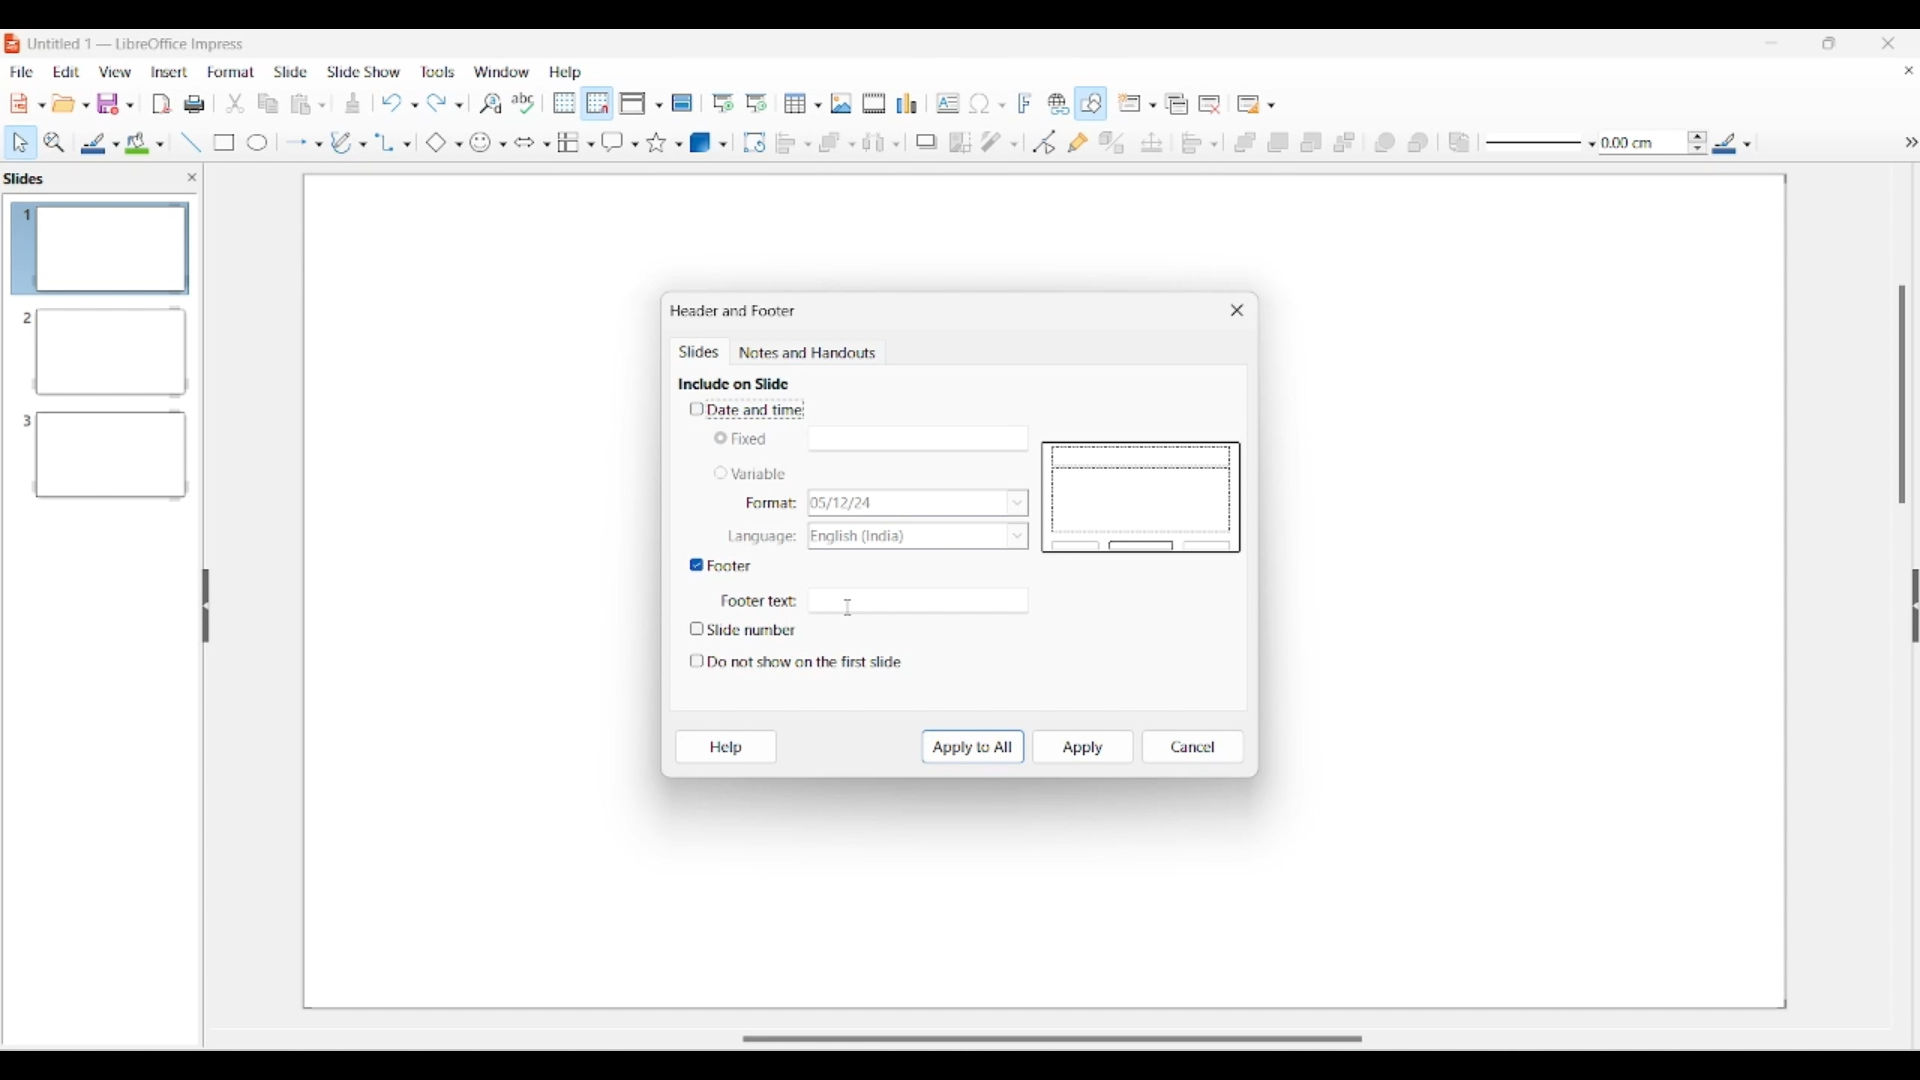 The height and width of the screenshot is (1080, 1920). Describe the element at coordinates (55, 143) in the screenshot. I see `Zoom and pan` at that location.